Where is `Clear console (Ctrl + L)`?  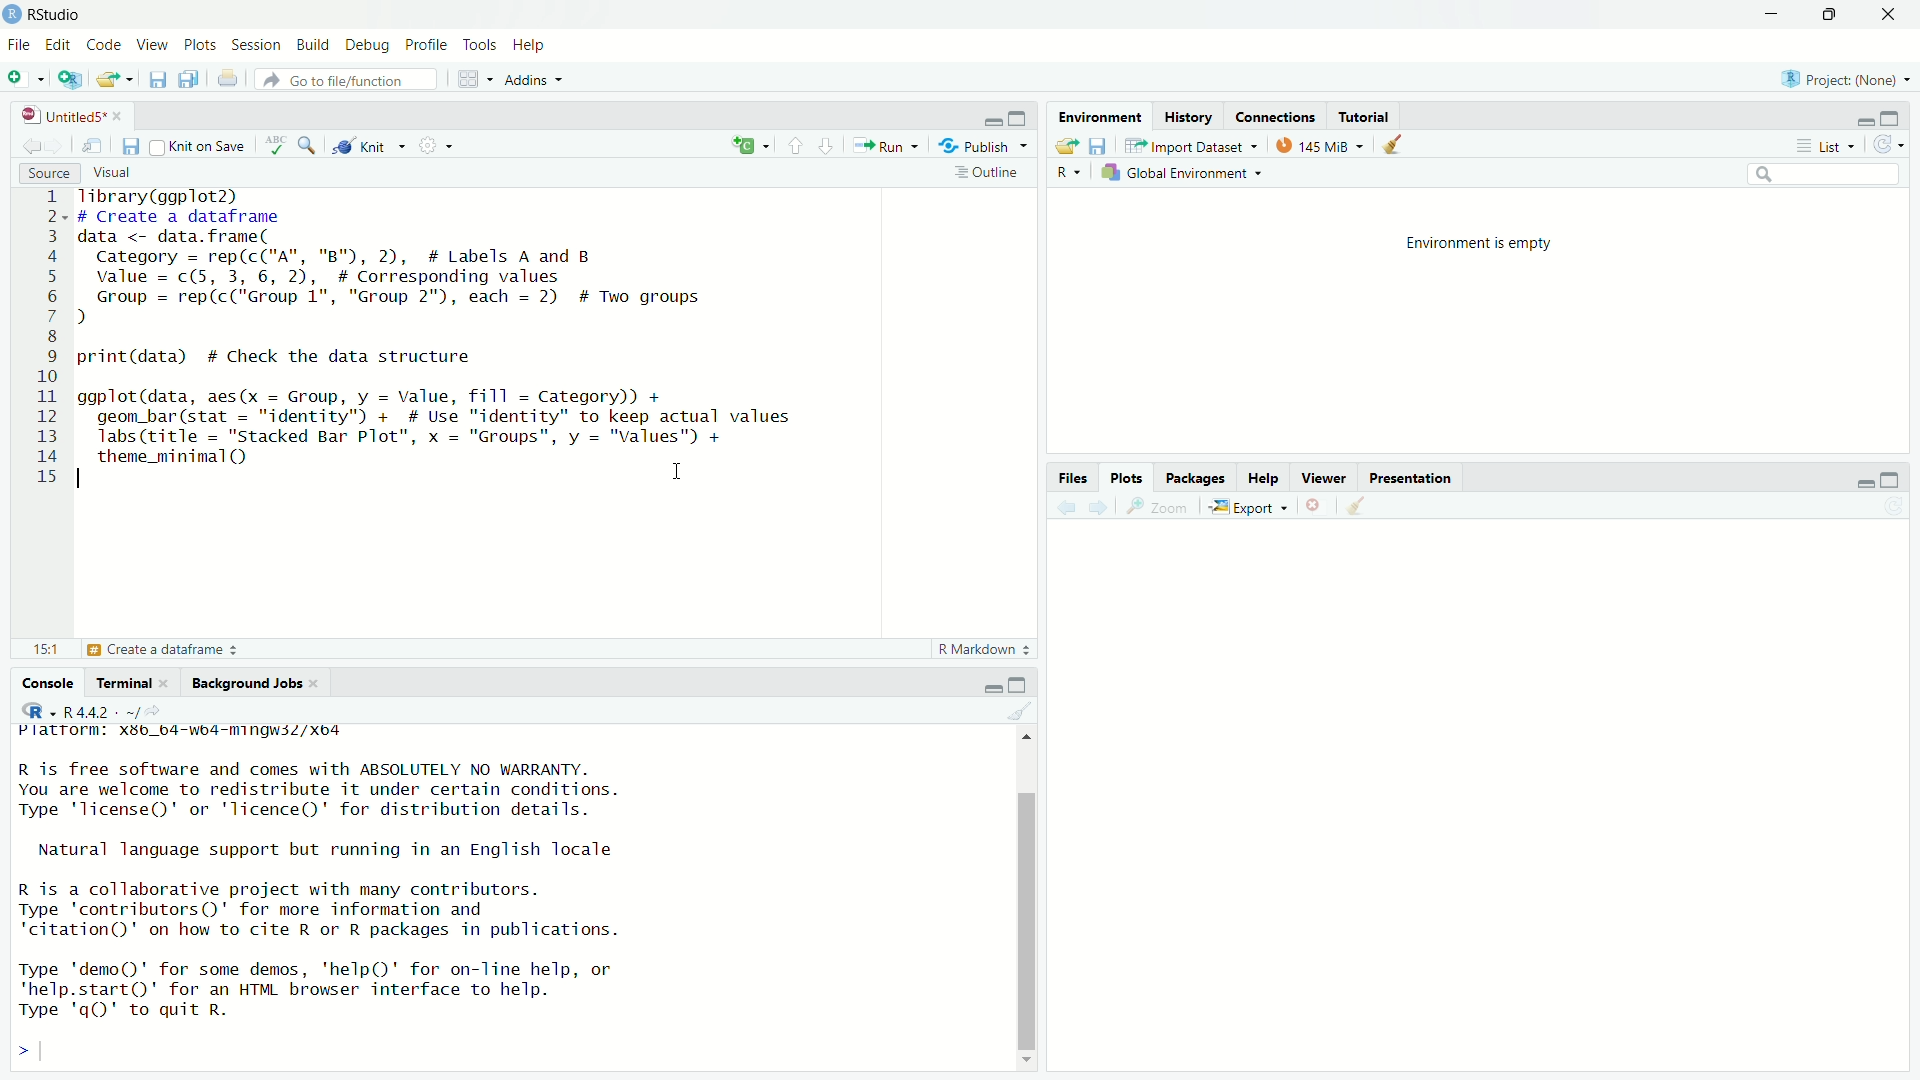 Clear console (Ctrl + L) is located at coordinates (1357, 508).